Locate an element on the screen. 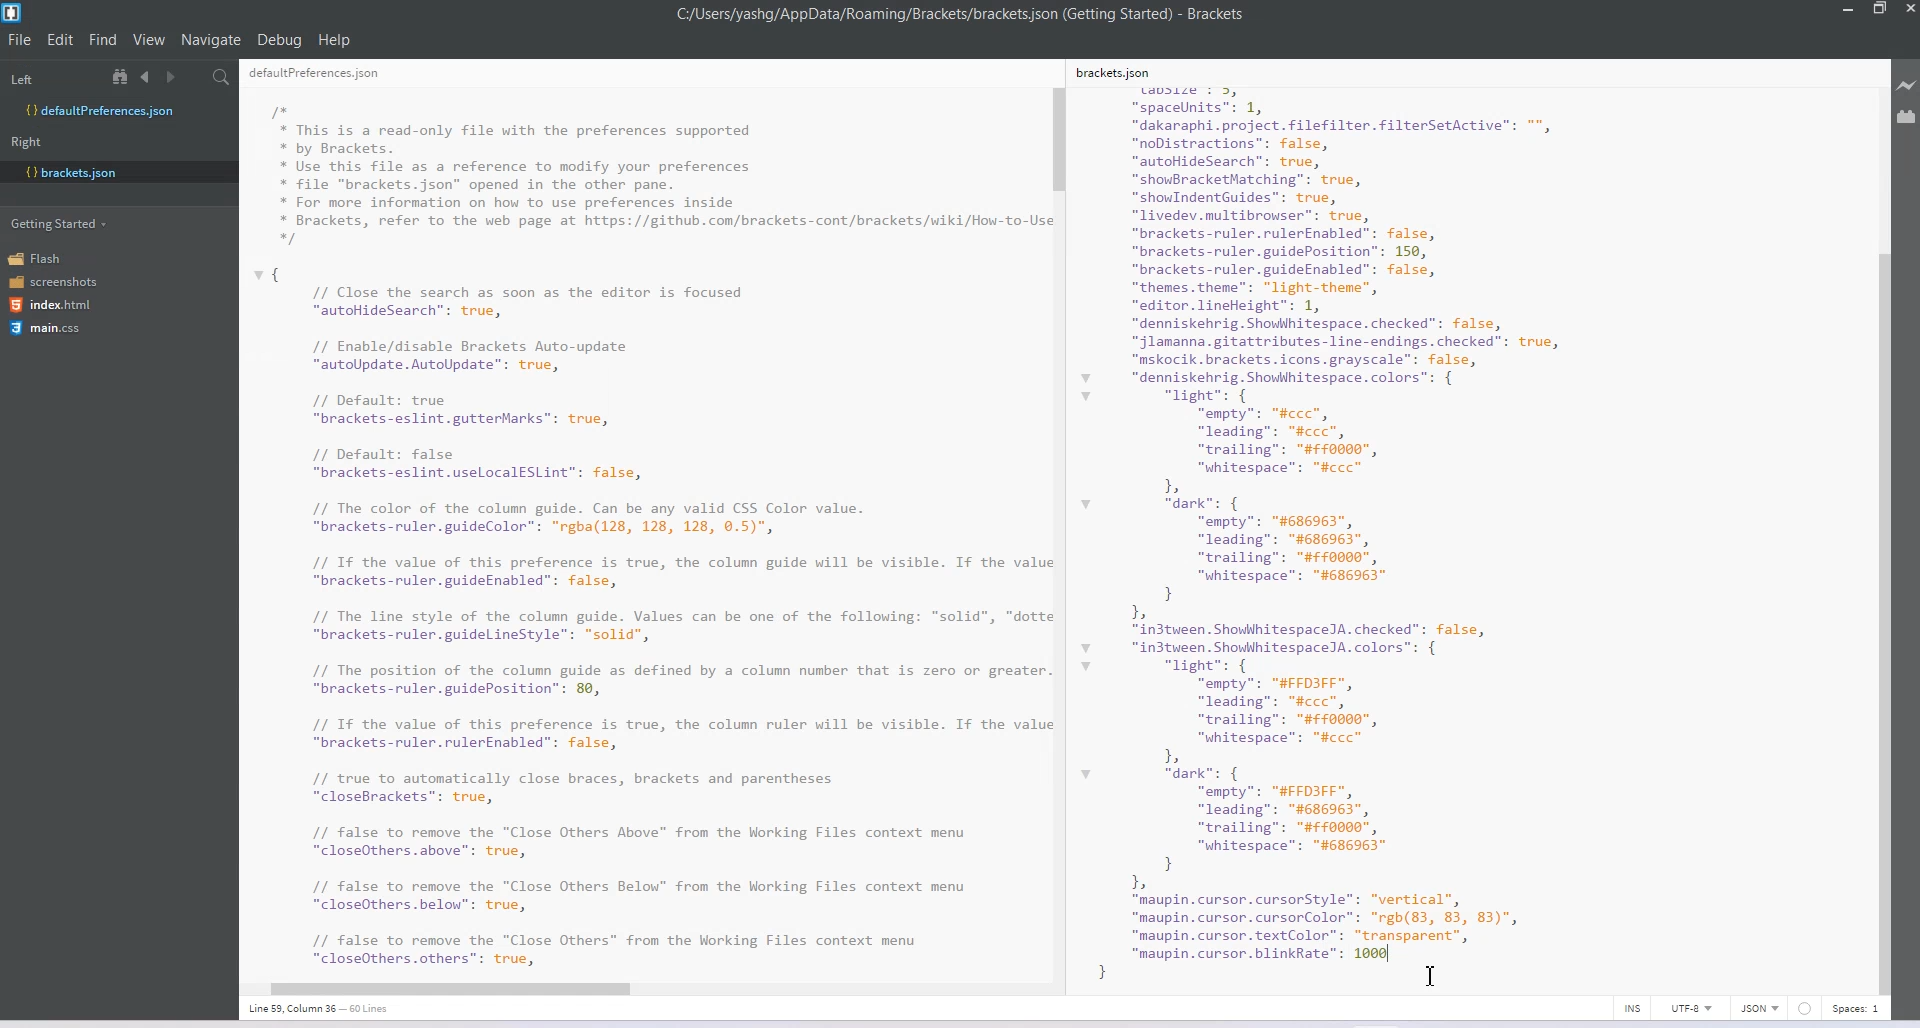  Find in Files is located at coordinates (223, 78).